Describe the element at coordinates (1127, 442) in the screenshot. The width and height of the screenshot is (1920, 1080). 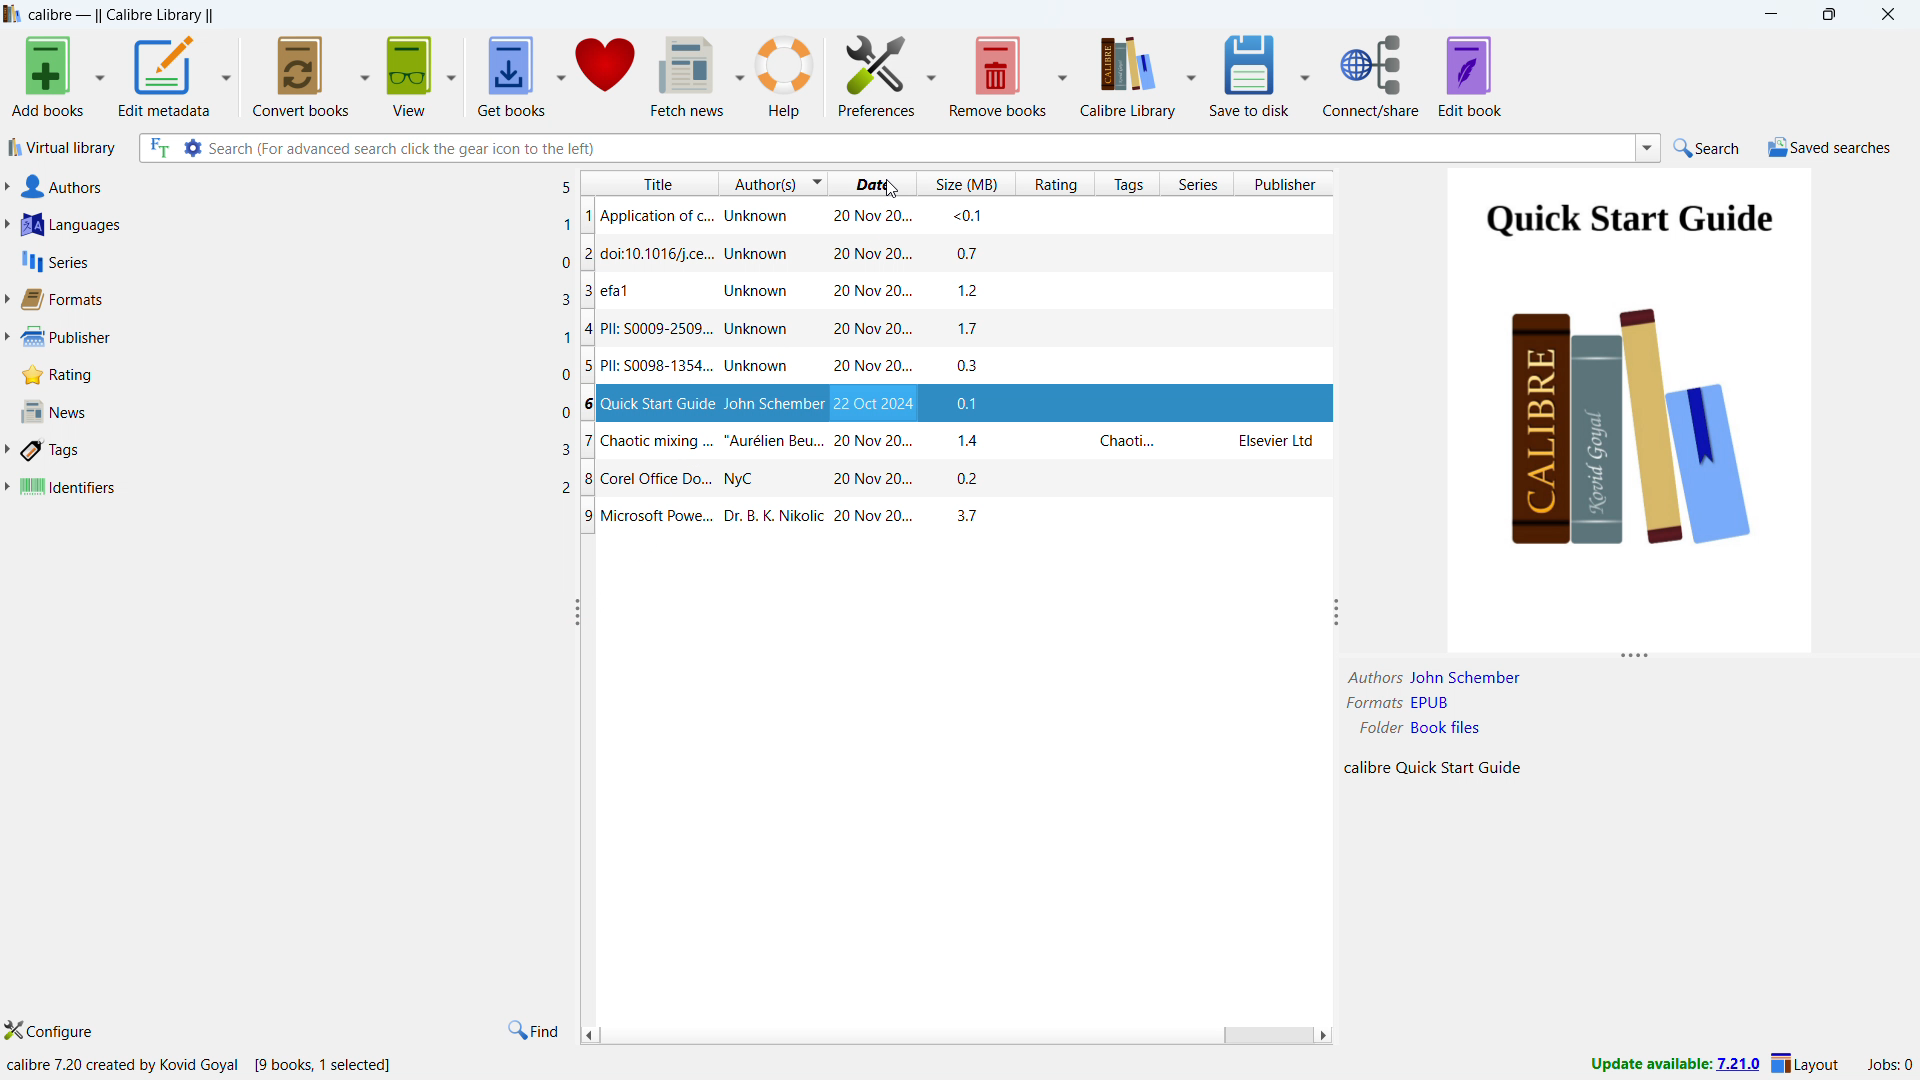
I see `Chaotic..` at that location.